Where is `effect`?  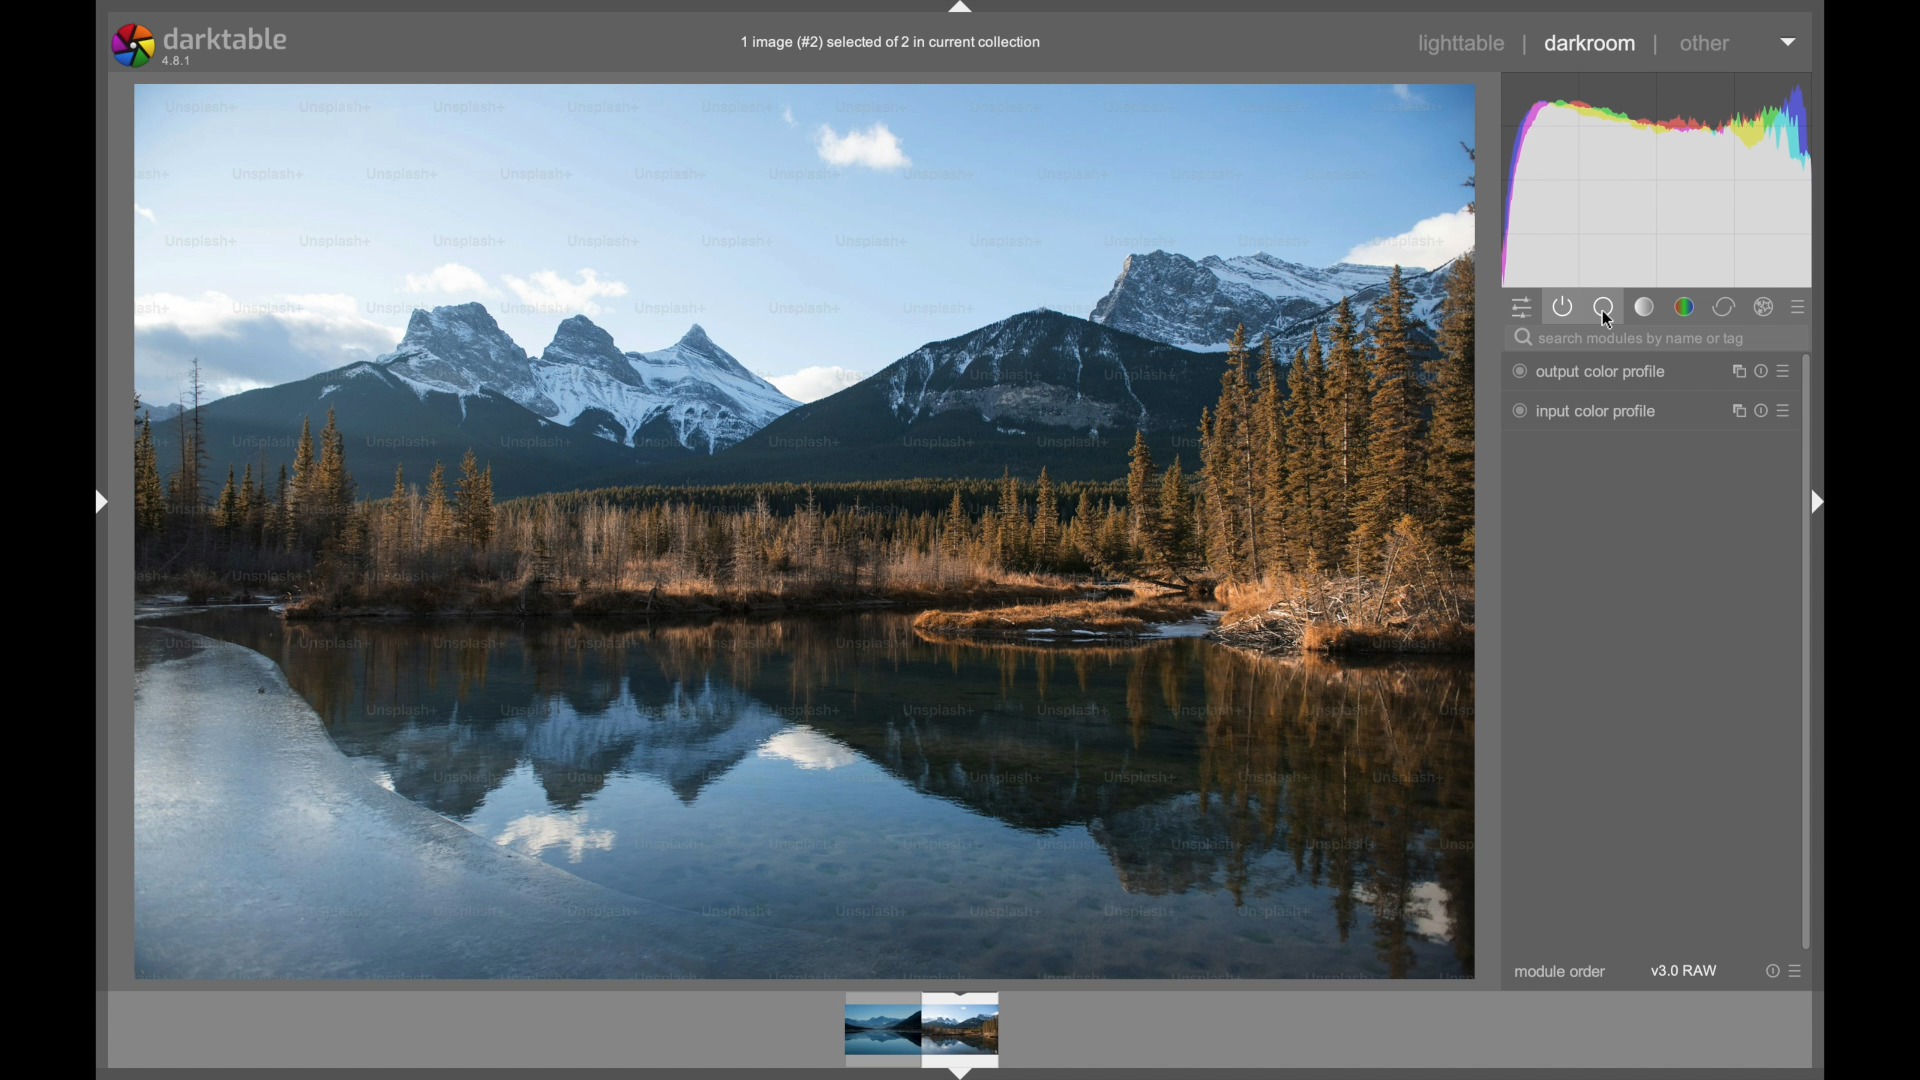
effect is located at coordinates (1764, 307).